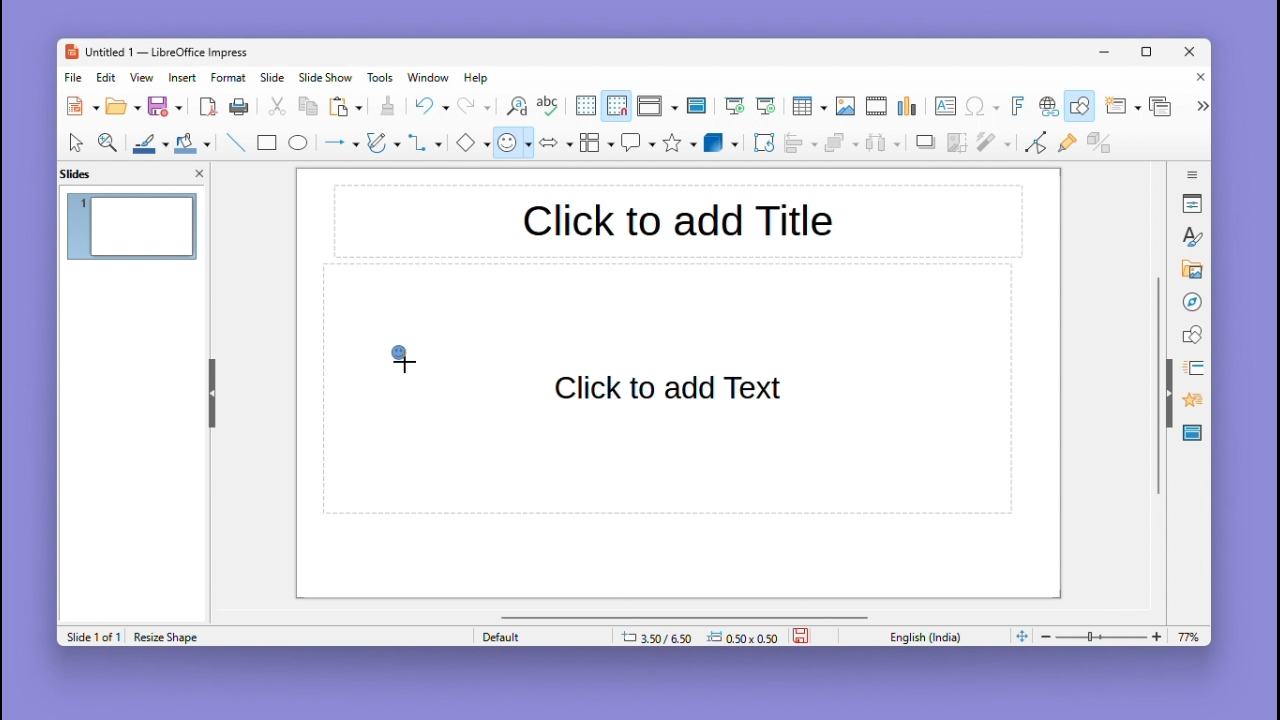 This screenshot has width=1280, height=720. I want to click on shapes, so click(1192, 333).